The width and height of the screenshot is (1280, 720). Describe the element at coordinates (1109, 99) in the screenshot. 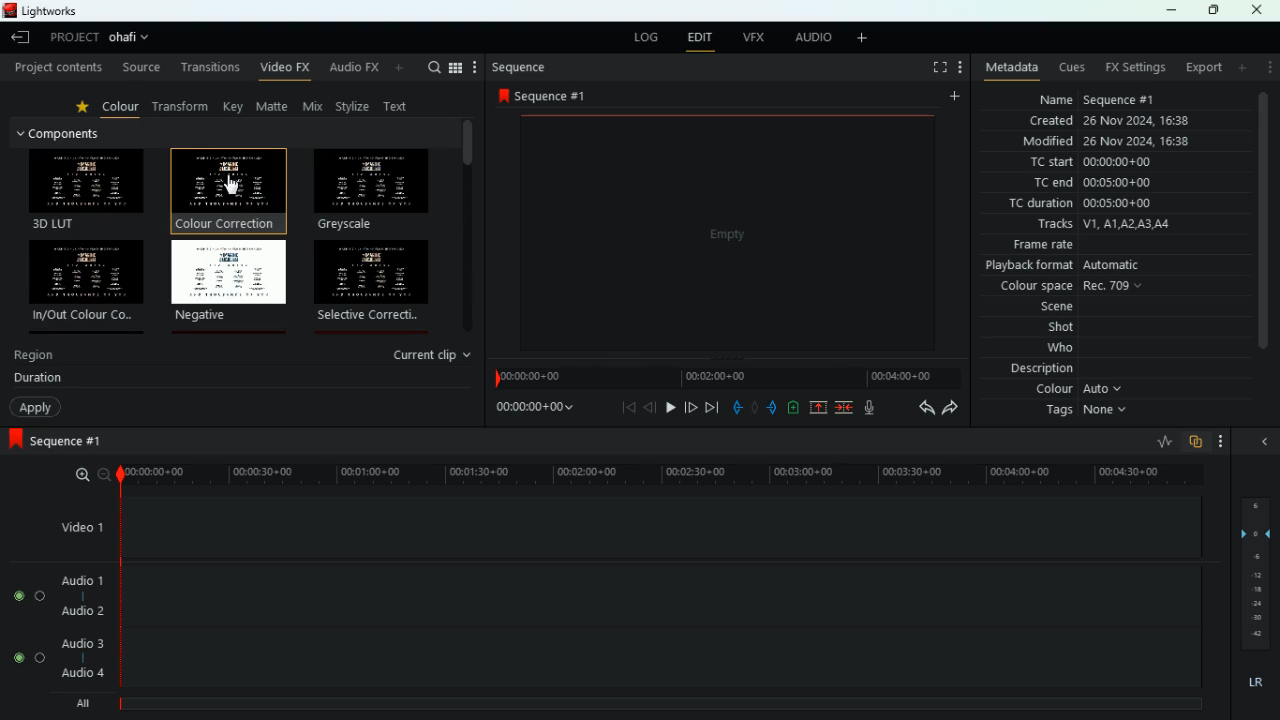

I see `name` at that location.